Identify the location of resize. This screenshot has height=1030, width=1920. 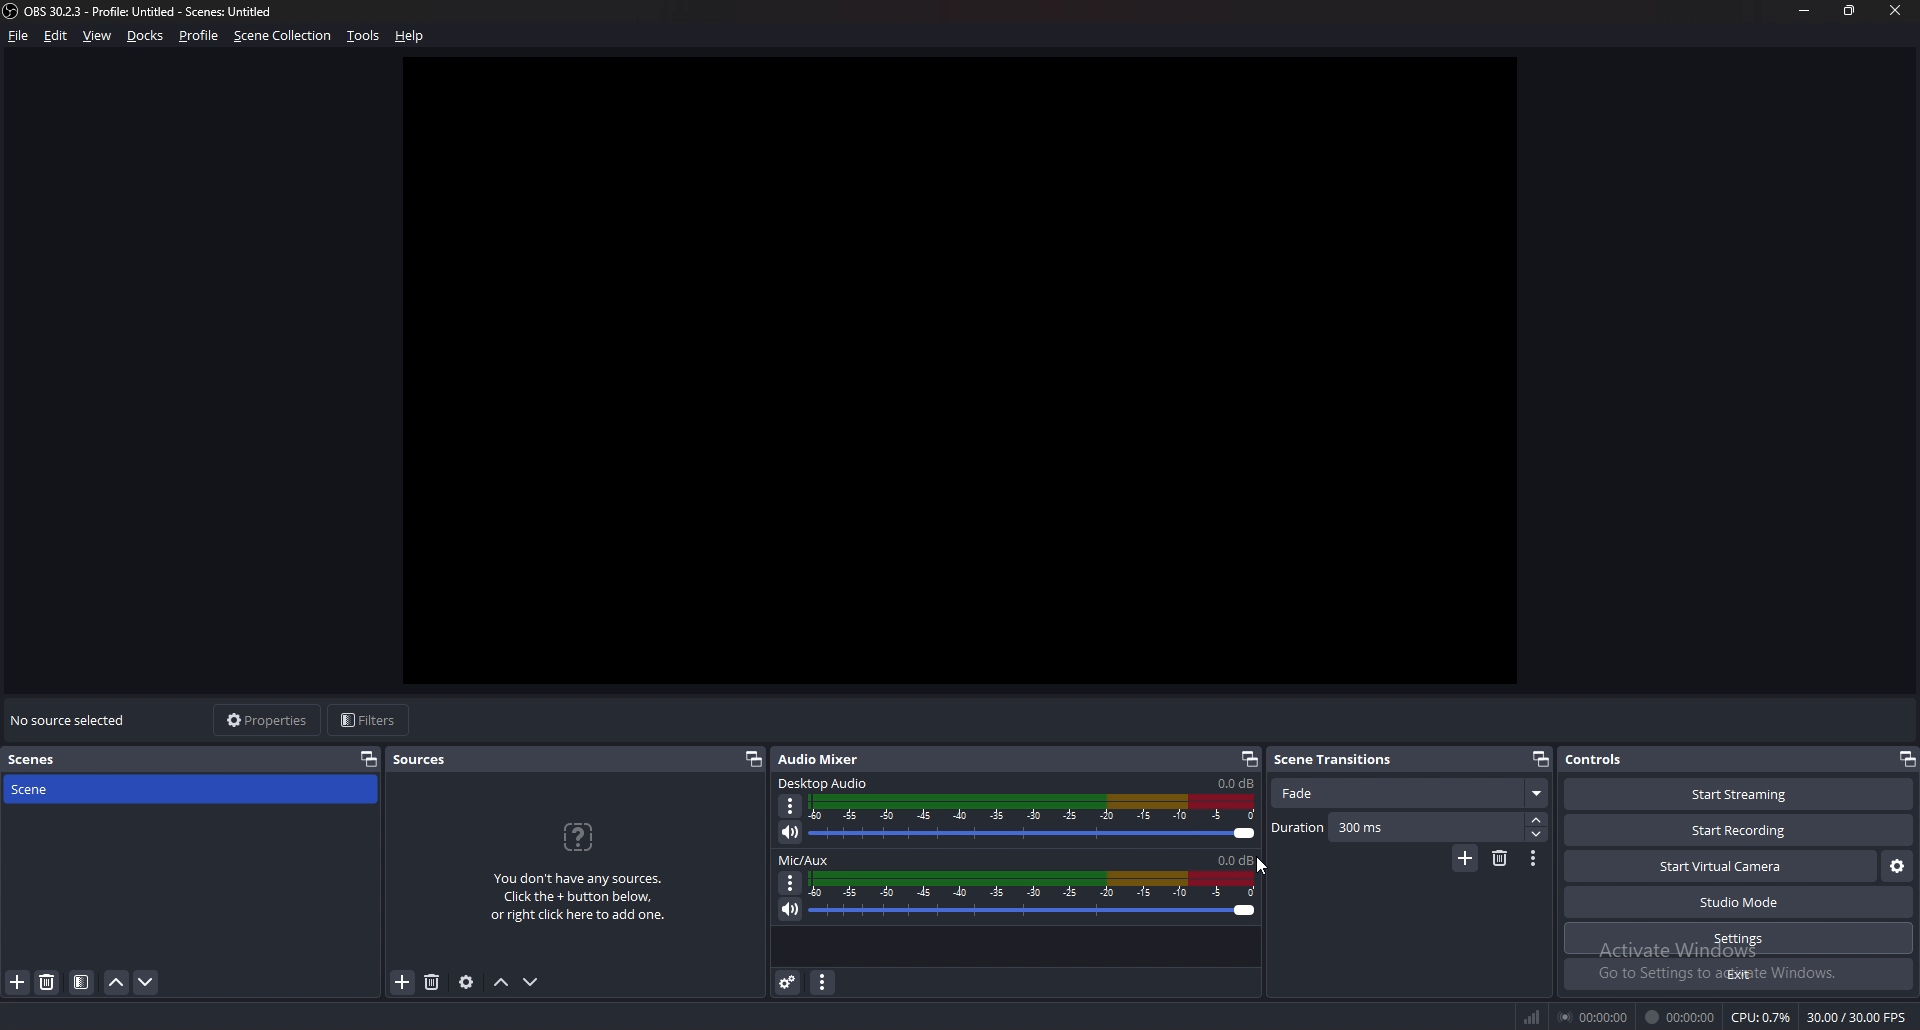
(1850, 9).